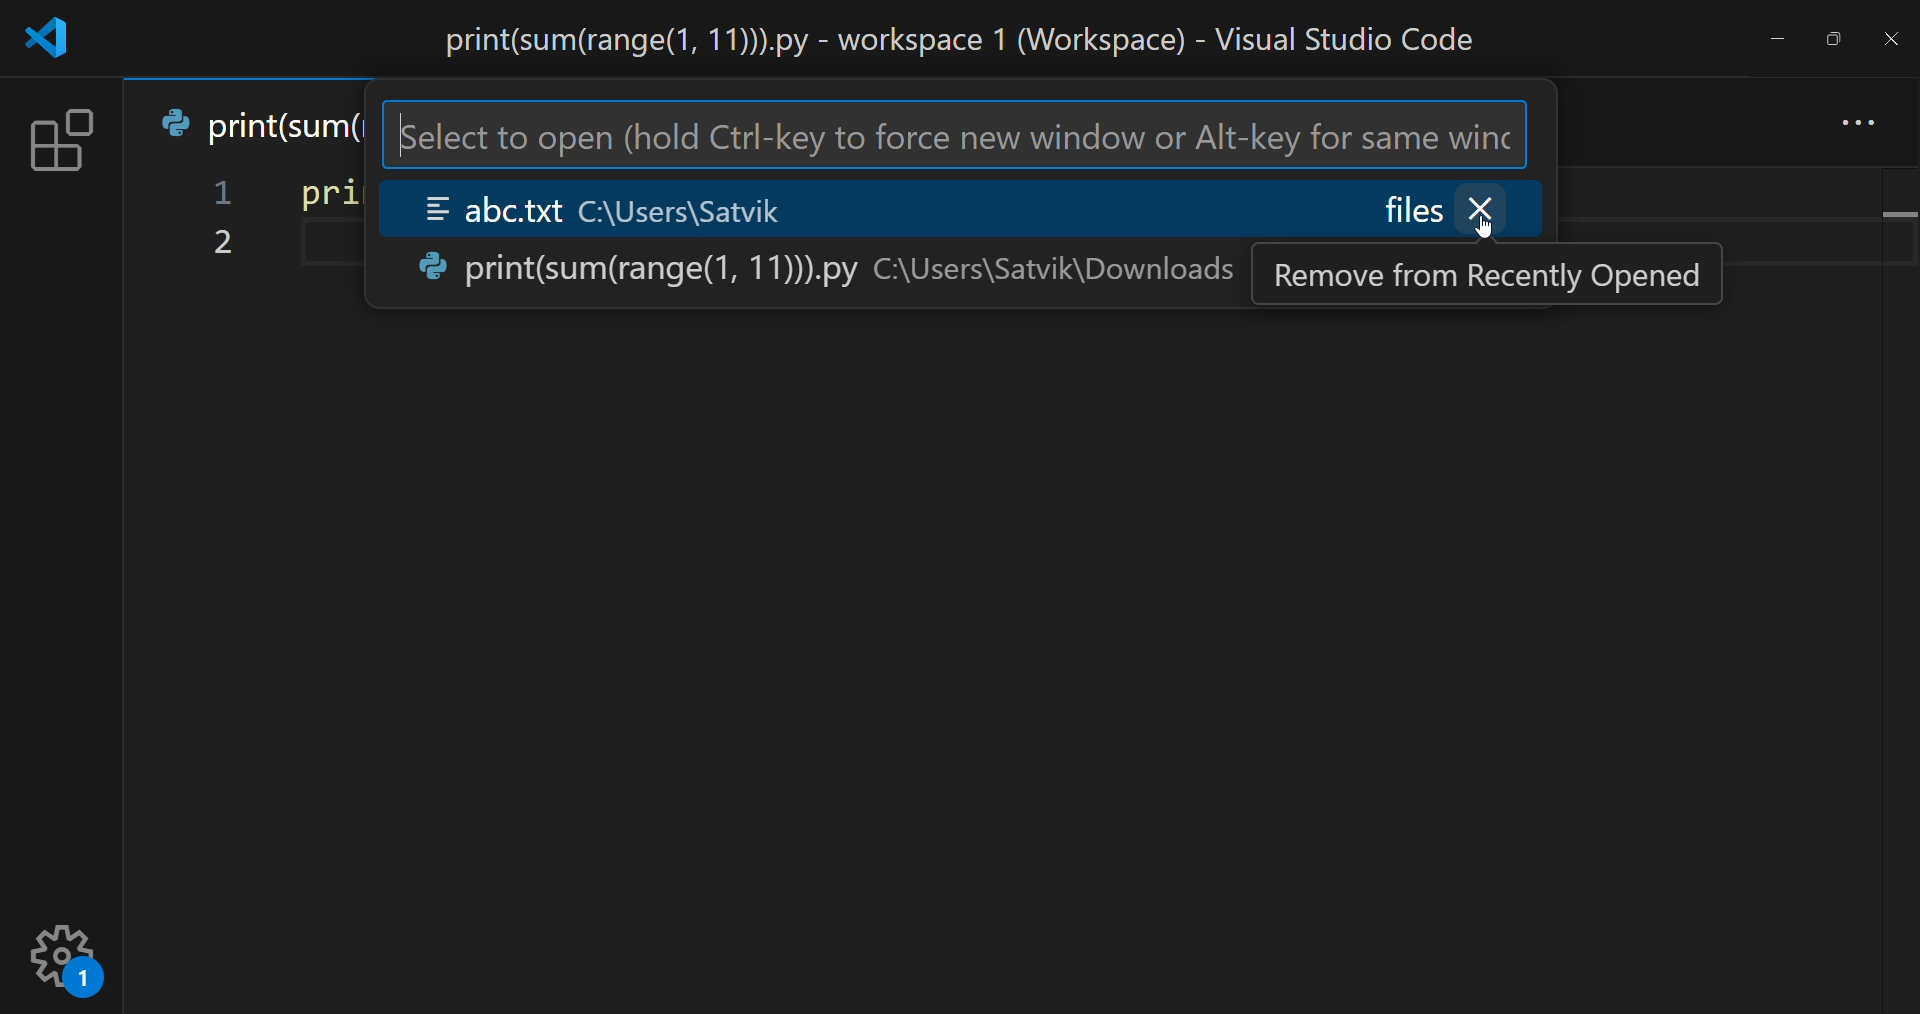  I want to click on extension, so click(61, 138).